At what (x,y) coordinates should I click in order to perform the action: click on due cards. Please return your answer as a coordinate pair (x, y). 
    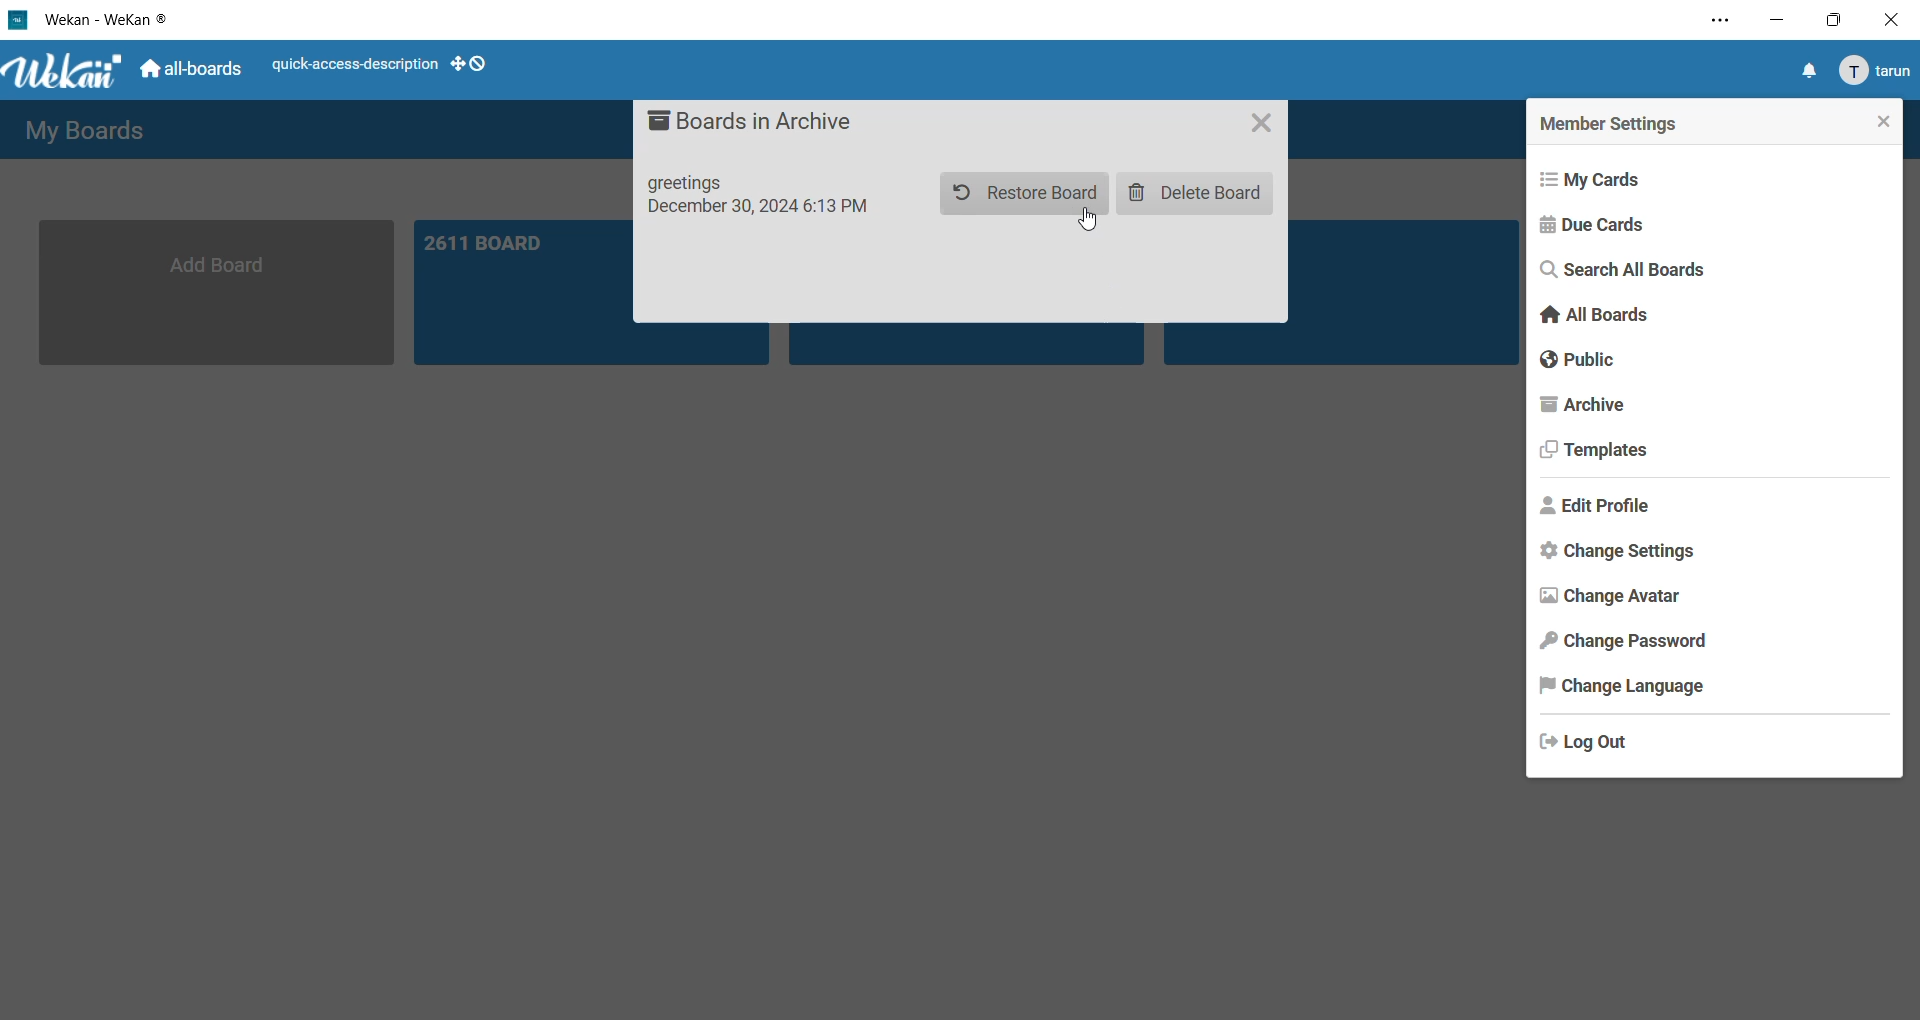
    Looking at the image, I should click on (1597, 225).